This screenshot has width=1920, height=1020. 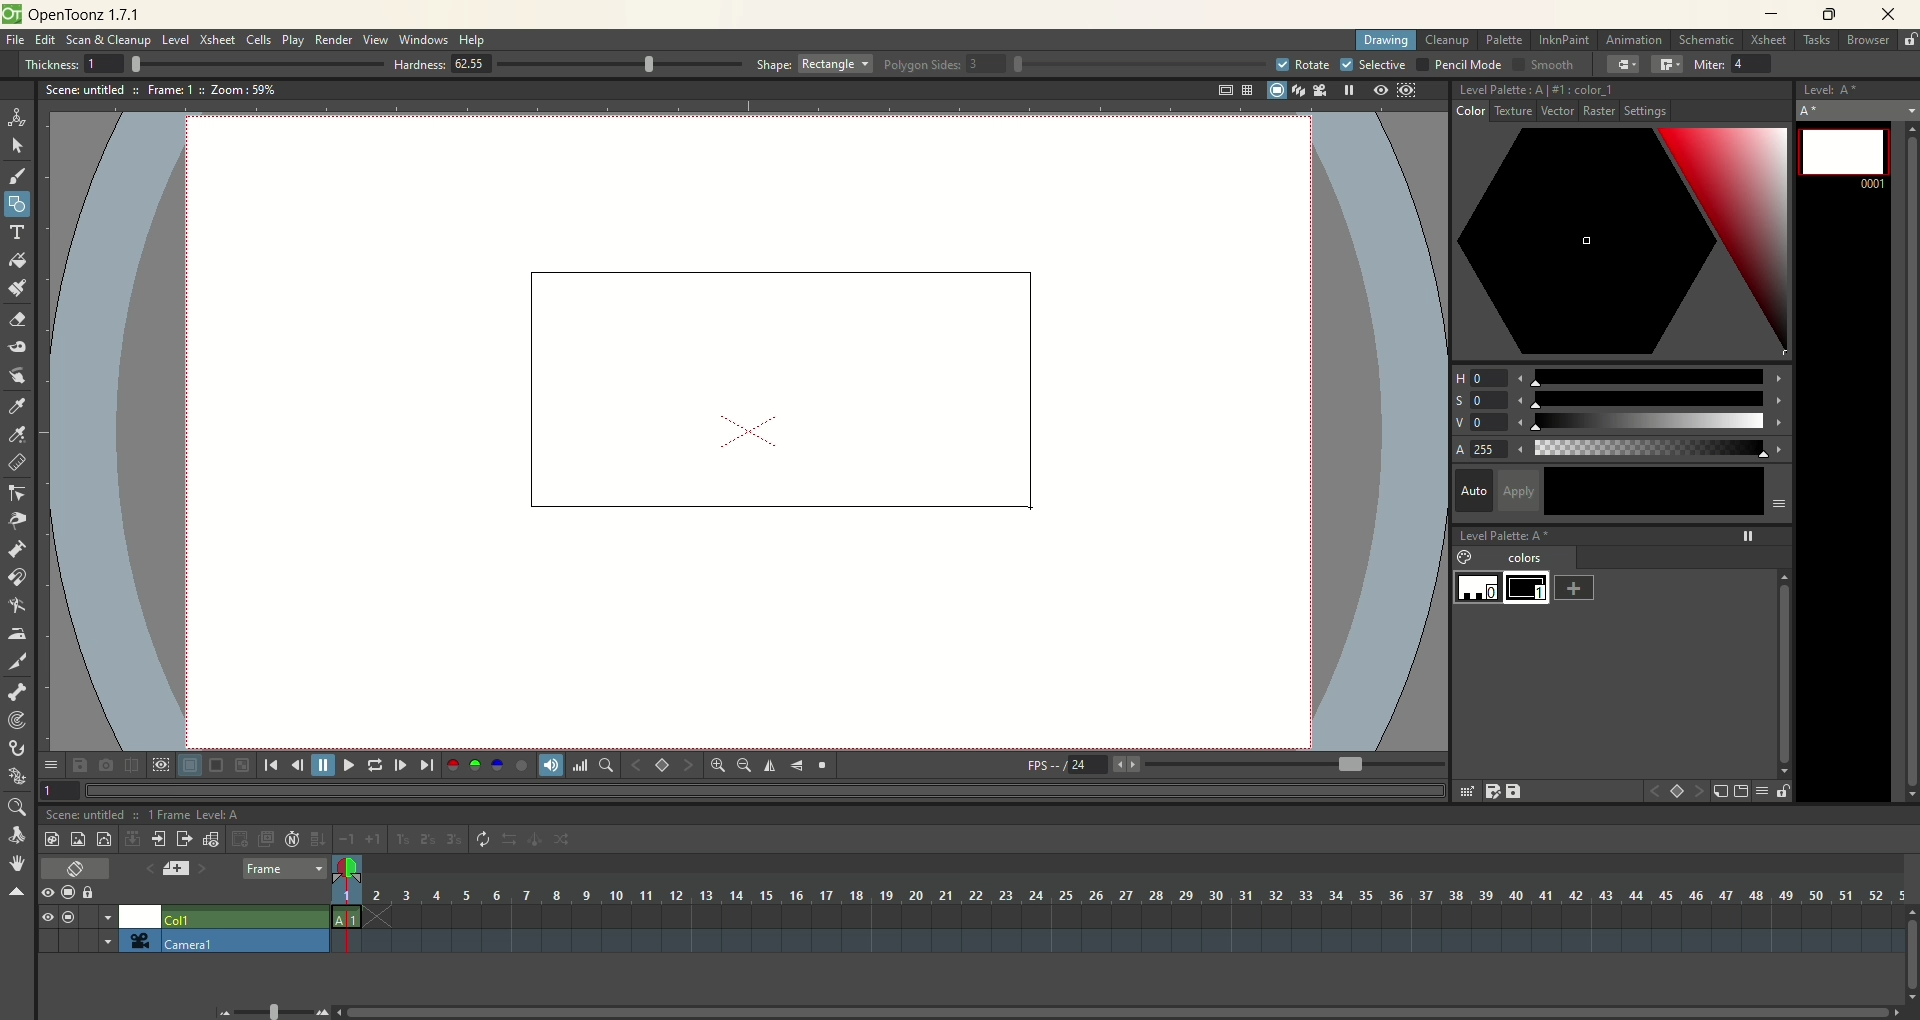 What do you see at coordinates (17, 374) in the screenshot?
I see `finger tool` at bounding box center [17, 374].